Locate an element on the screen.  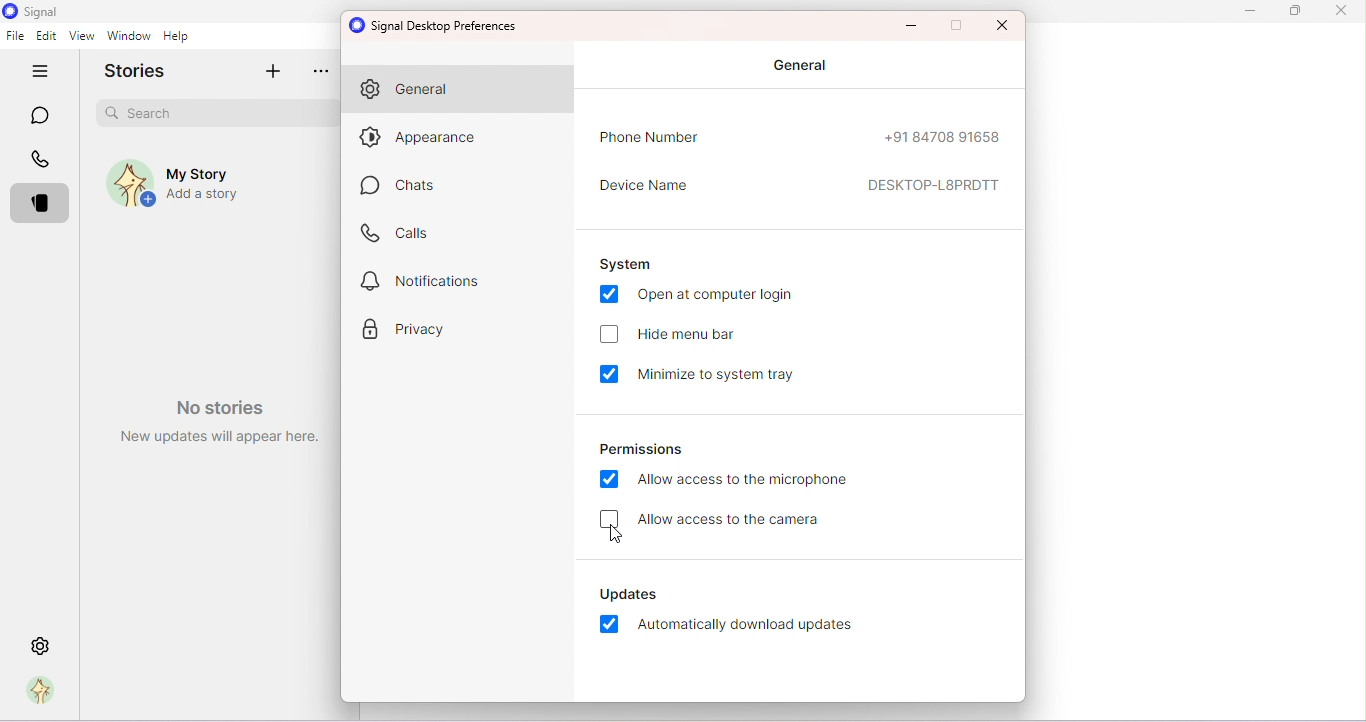
Signal is located at coordinates (38, 12).